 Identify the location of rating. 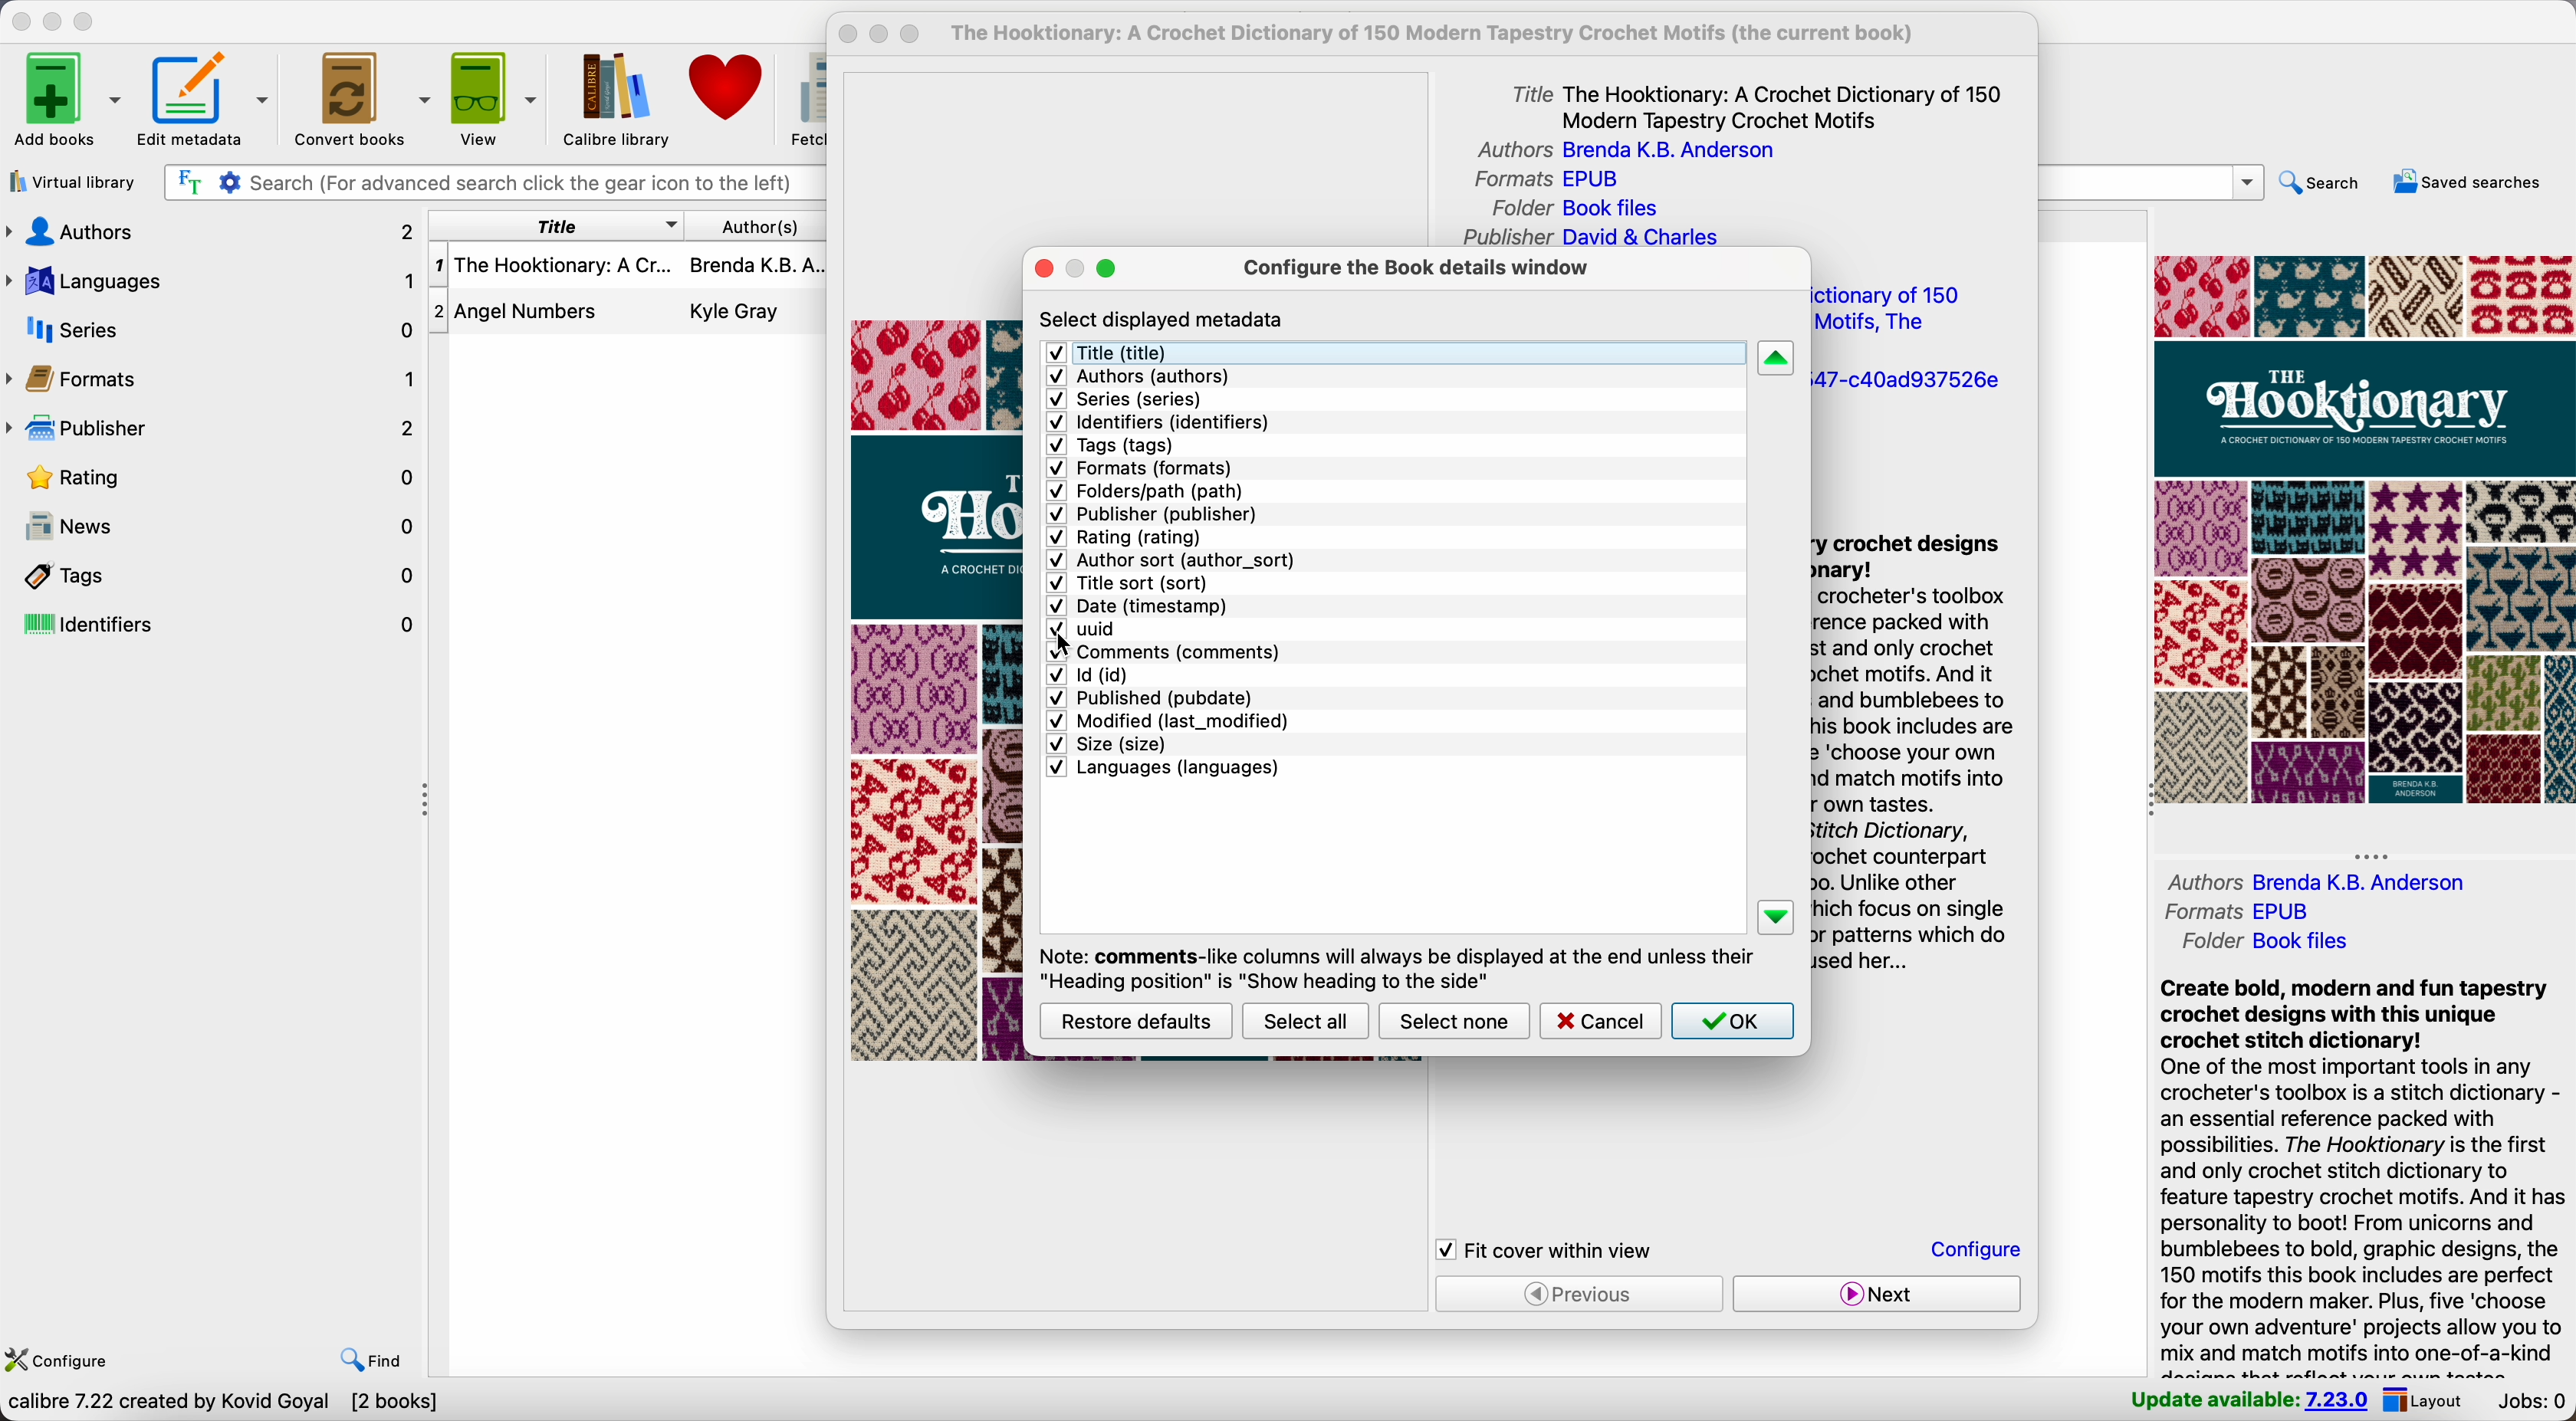
(1127, 539).